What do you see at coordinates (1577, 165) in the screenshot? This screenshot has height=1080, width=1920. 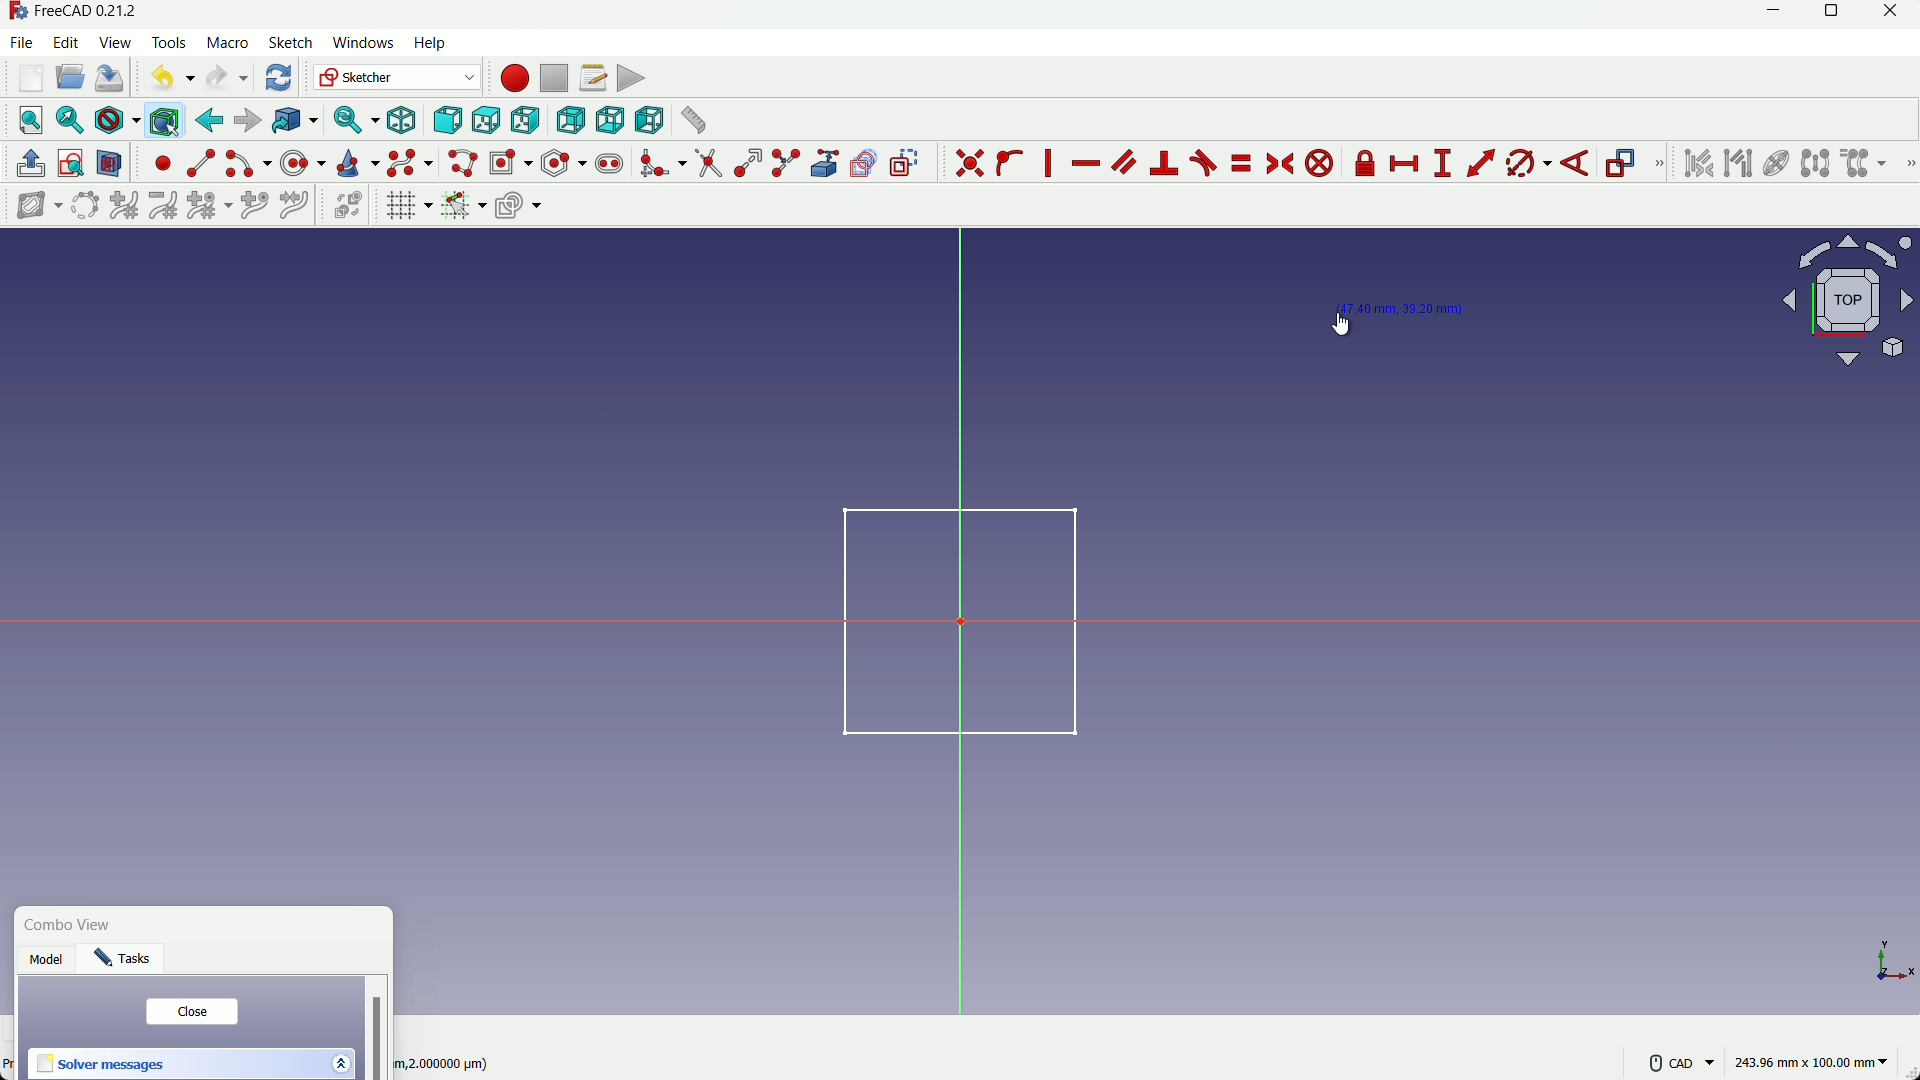 I see `constraint angle` at bounding box center [1577, 165].